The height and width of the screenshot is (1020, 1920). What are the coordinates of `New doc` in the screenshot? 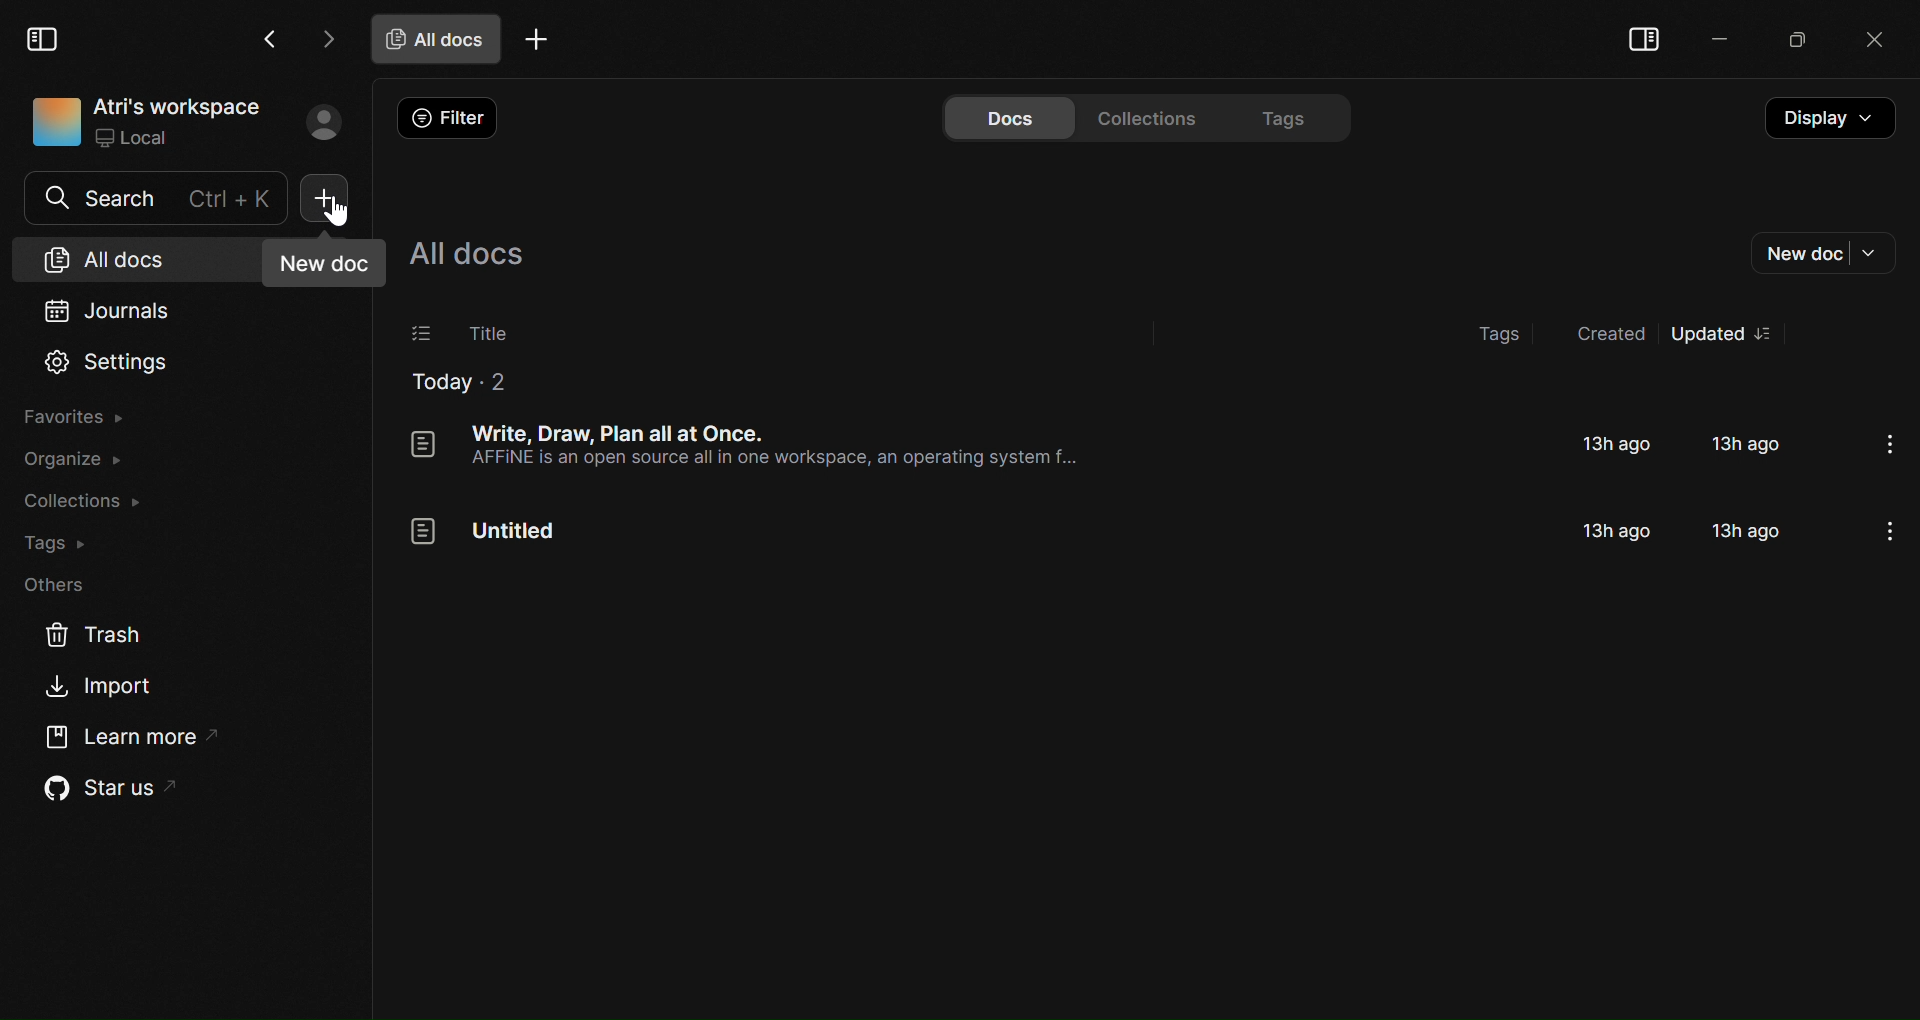 It's located at (334, 200).